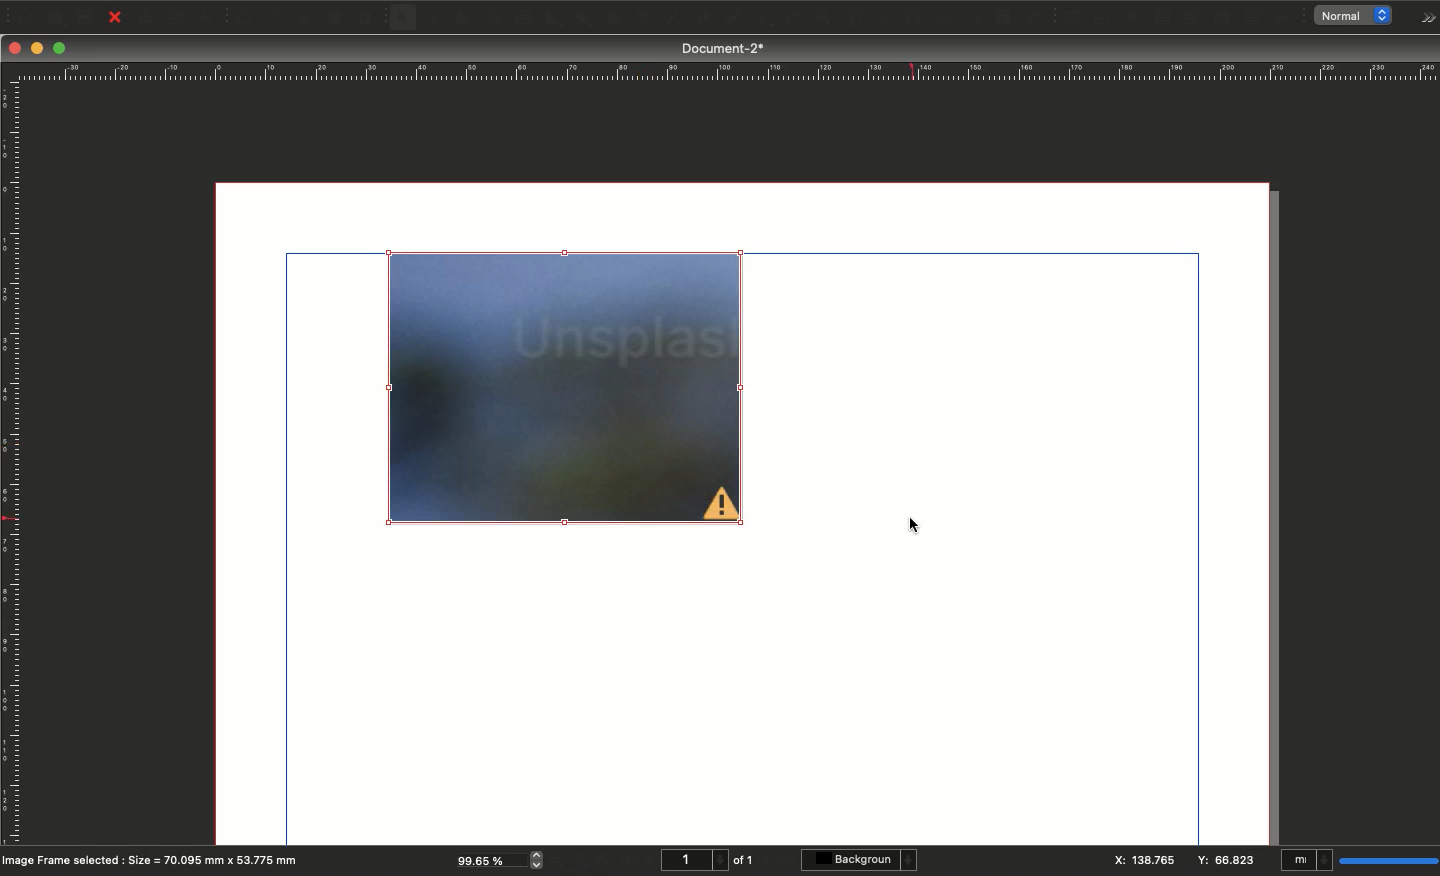 The height and width of the screenshot is (876, 1440). I want to click on Open, so click(53, 18).